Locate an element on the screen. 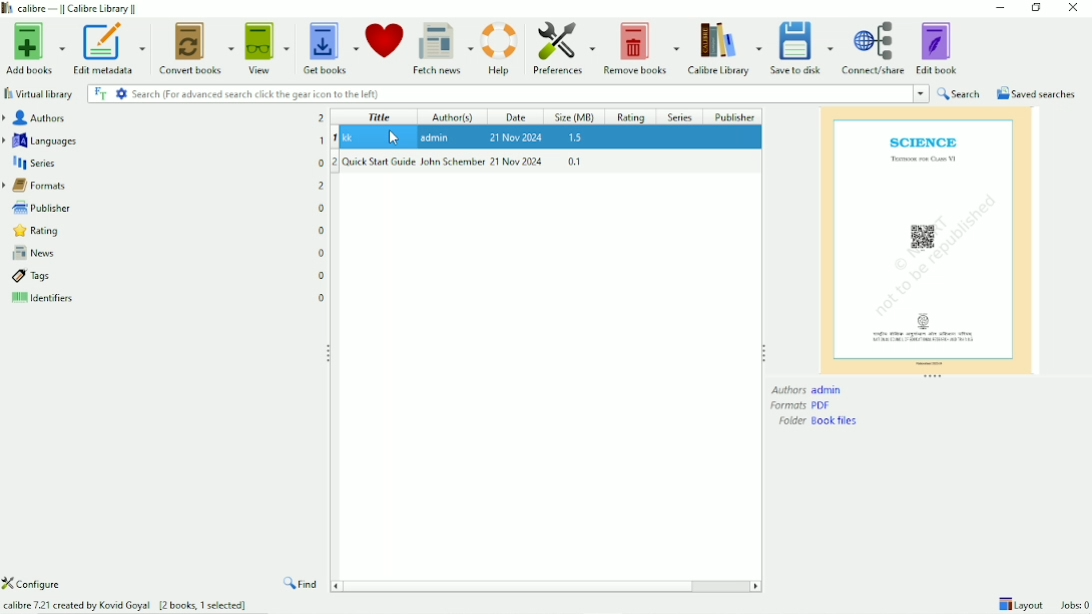 This screenshot has width=1092, height=614. Preferences is located at coordinates (561, 49).